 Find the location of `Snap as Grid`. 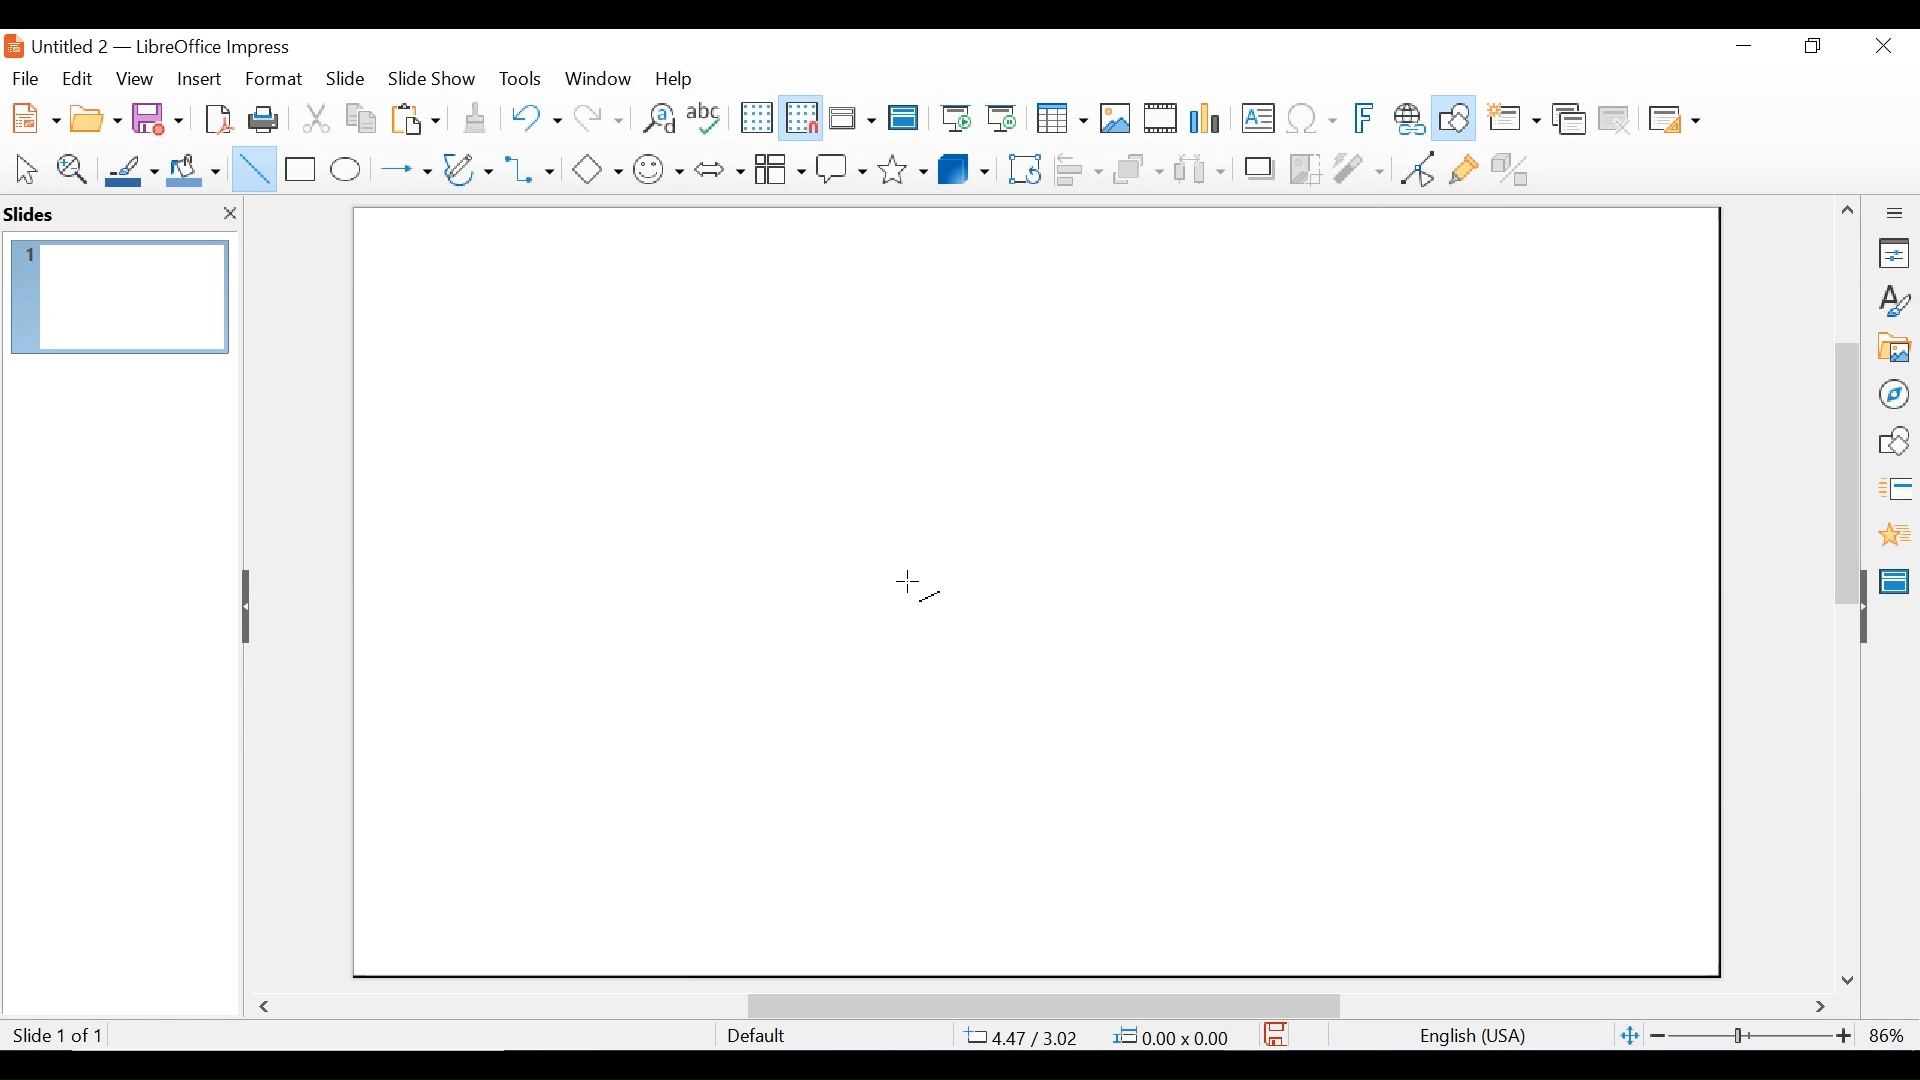

Snap as Grid is located at coordinates (801, 118).